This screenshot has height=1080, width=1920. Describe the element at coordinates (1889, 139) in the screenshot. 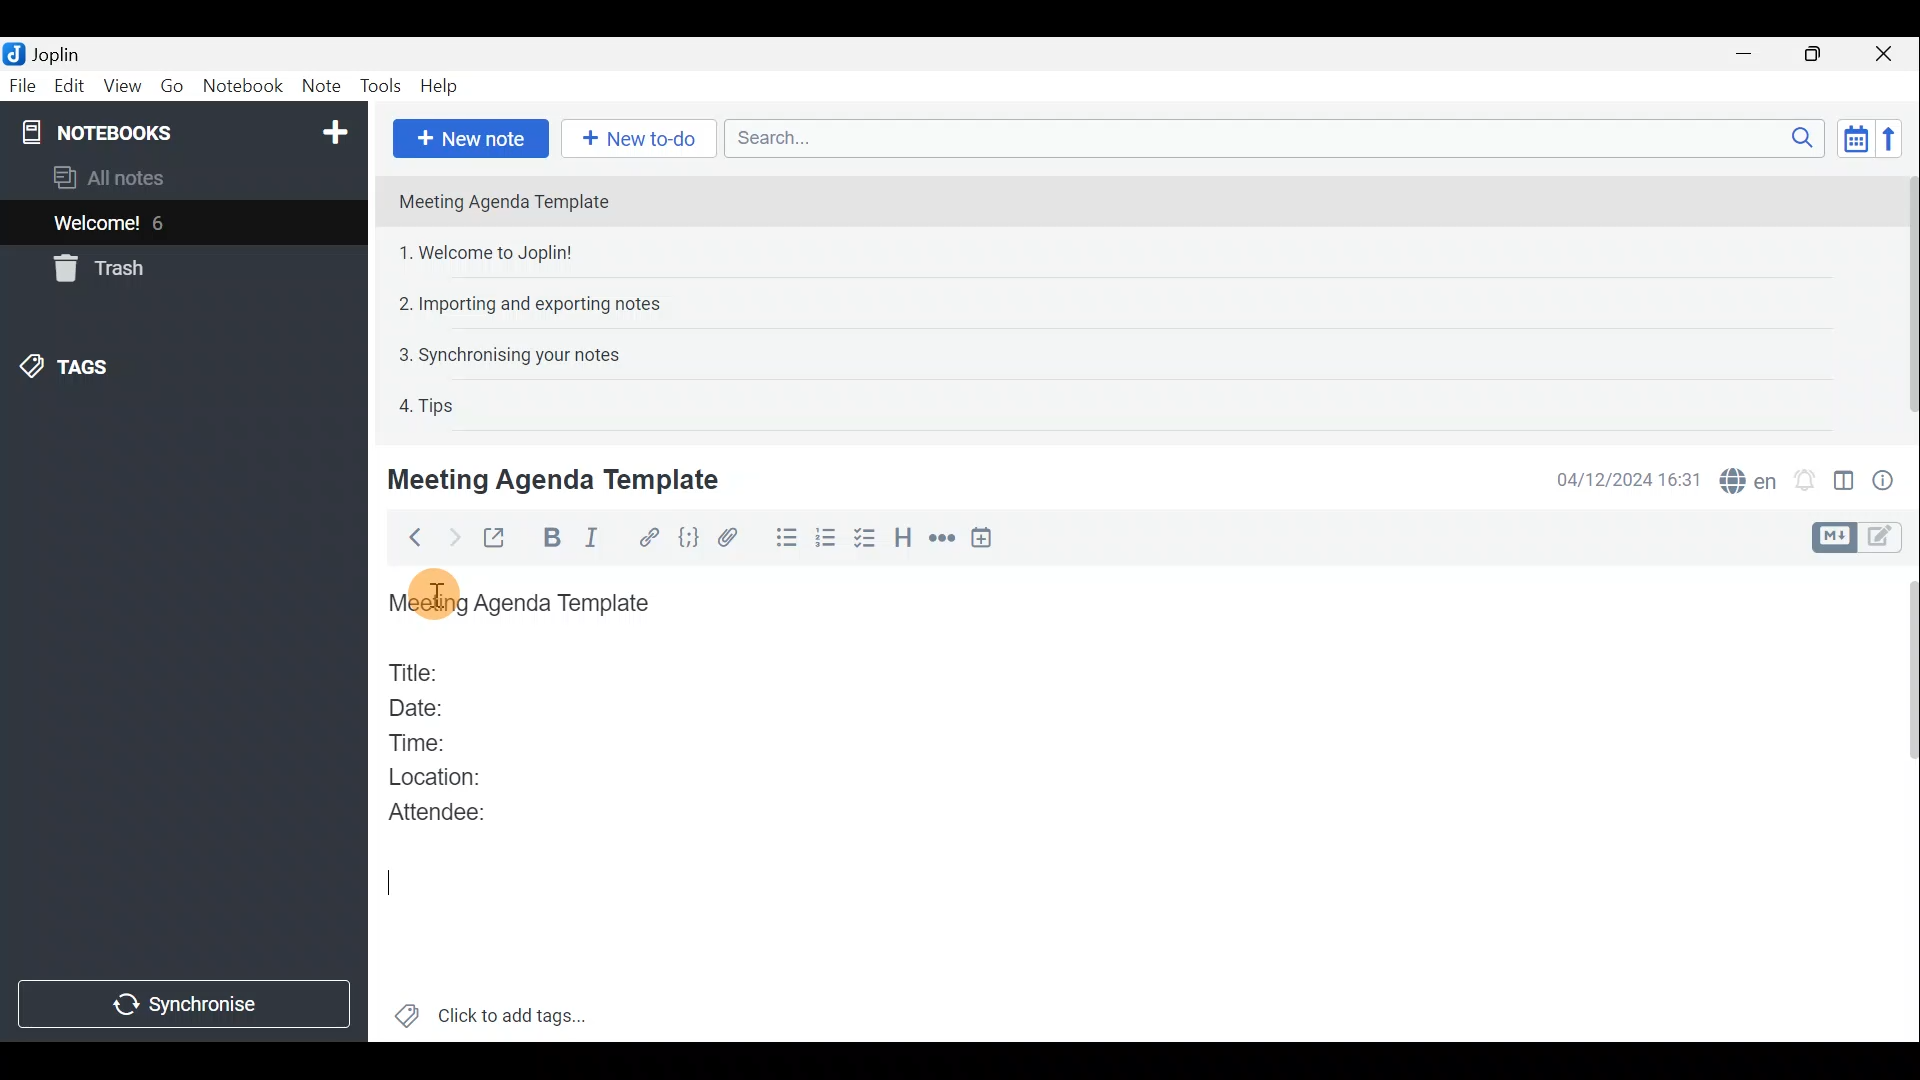

I see `Reverse sort order` at that location.